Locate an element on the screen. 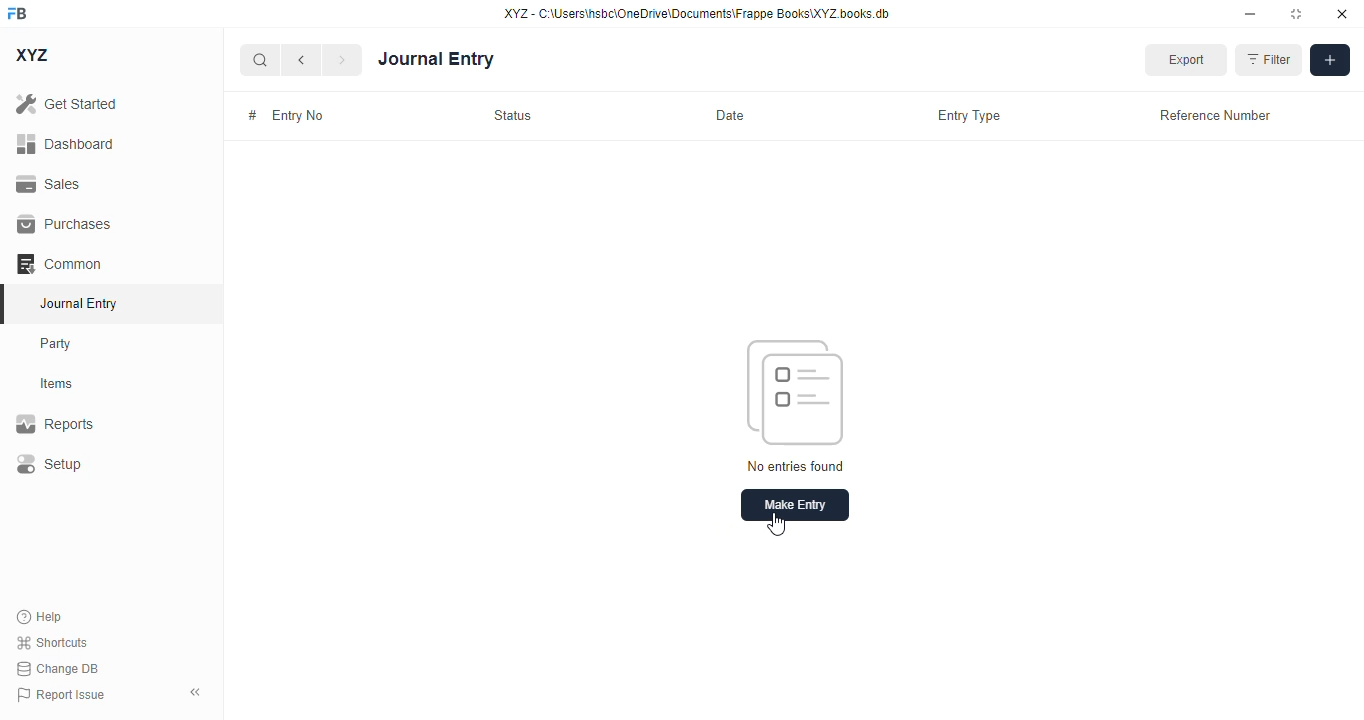 Image resolution: width=1364 pixels, height=720 pixels. icon is located at coordinates (796, 394).